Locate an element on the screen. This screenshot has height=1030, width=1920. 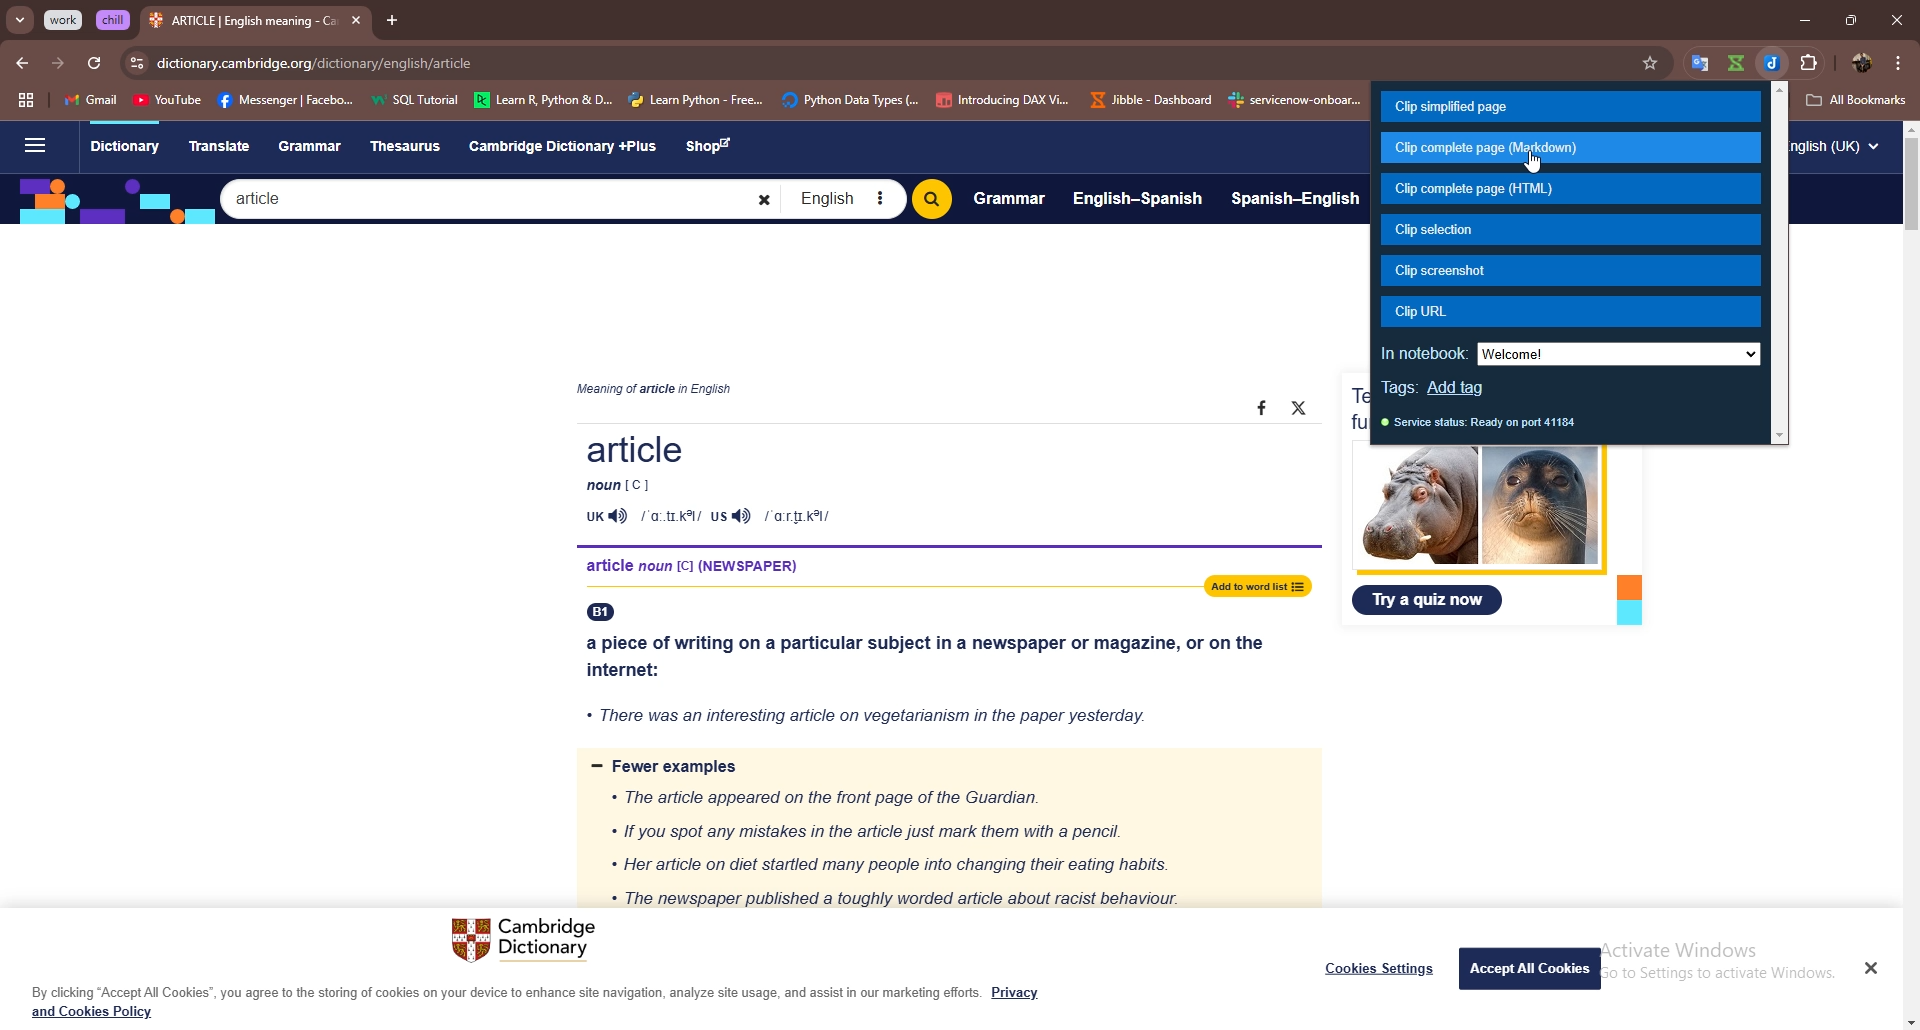
scroll up is located at coordinates (1908, 128).